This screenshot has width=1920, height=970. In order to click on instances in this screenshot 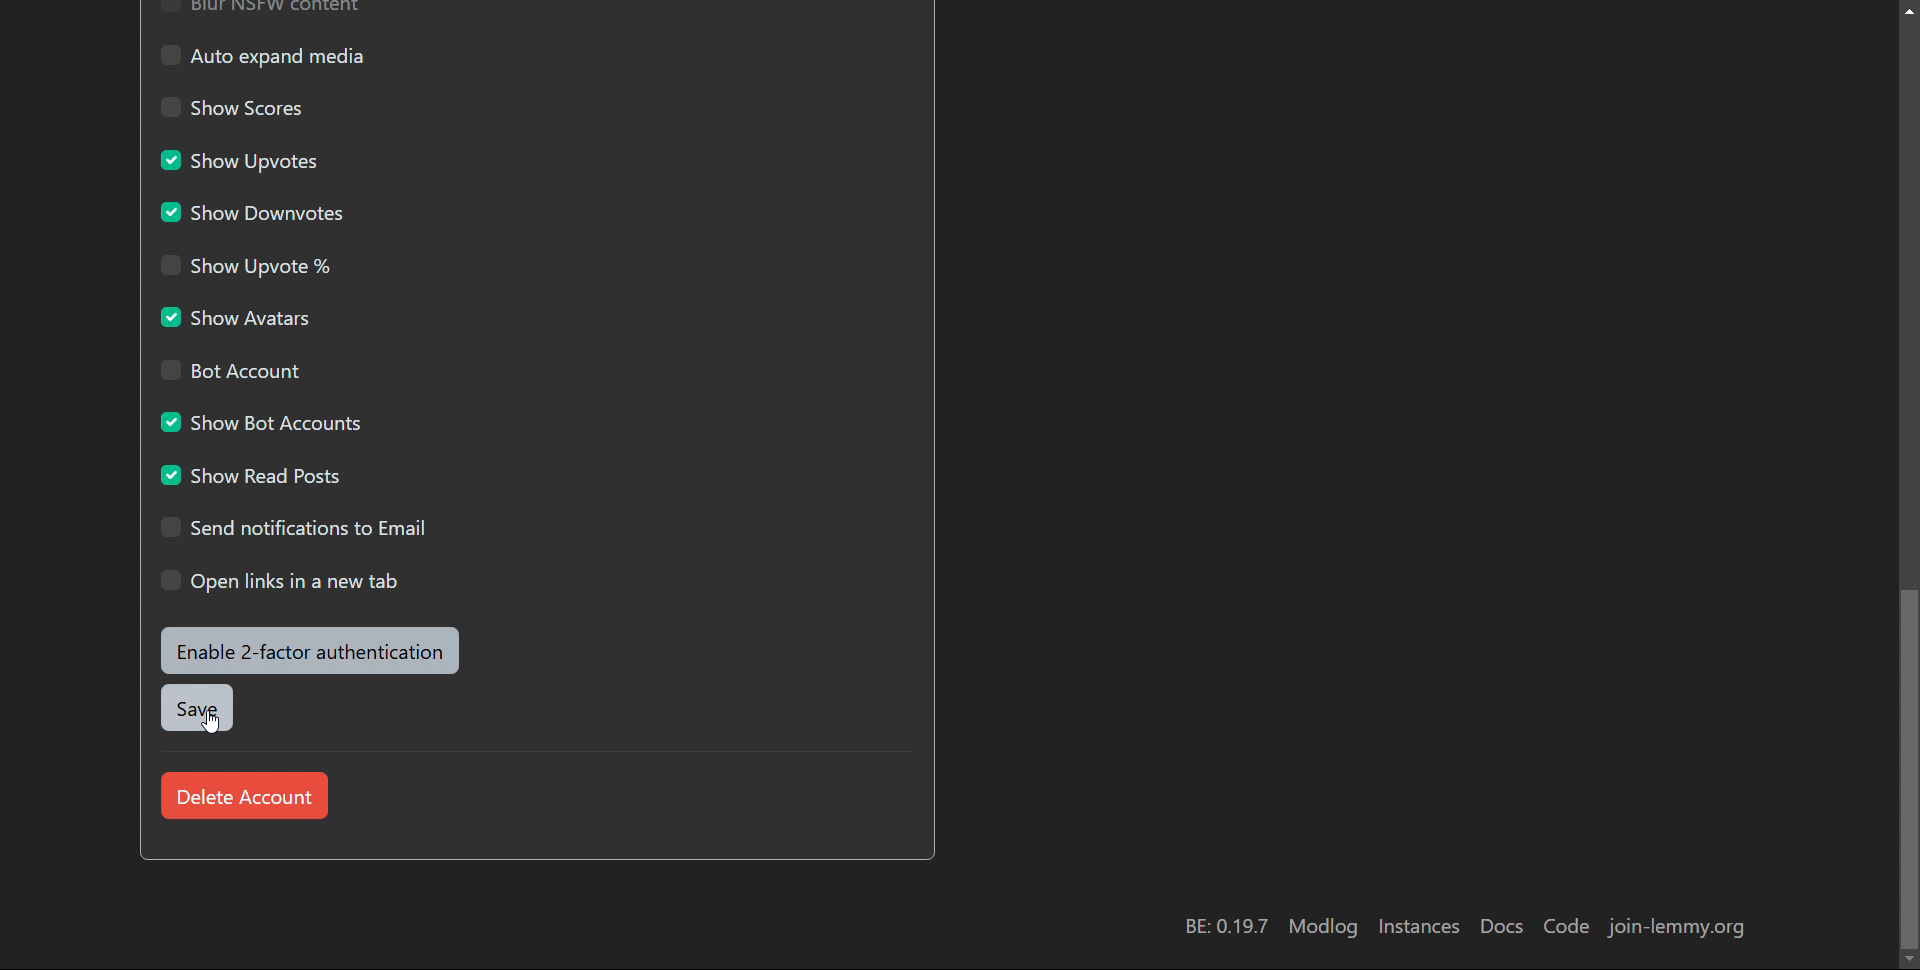, I will do `click(1420, 927)`.